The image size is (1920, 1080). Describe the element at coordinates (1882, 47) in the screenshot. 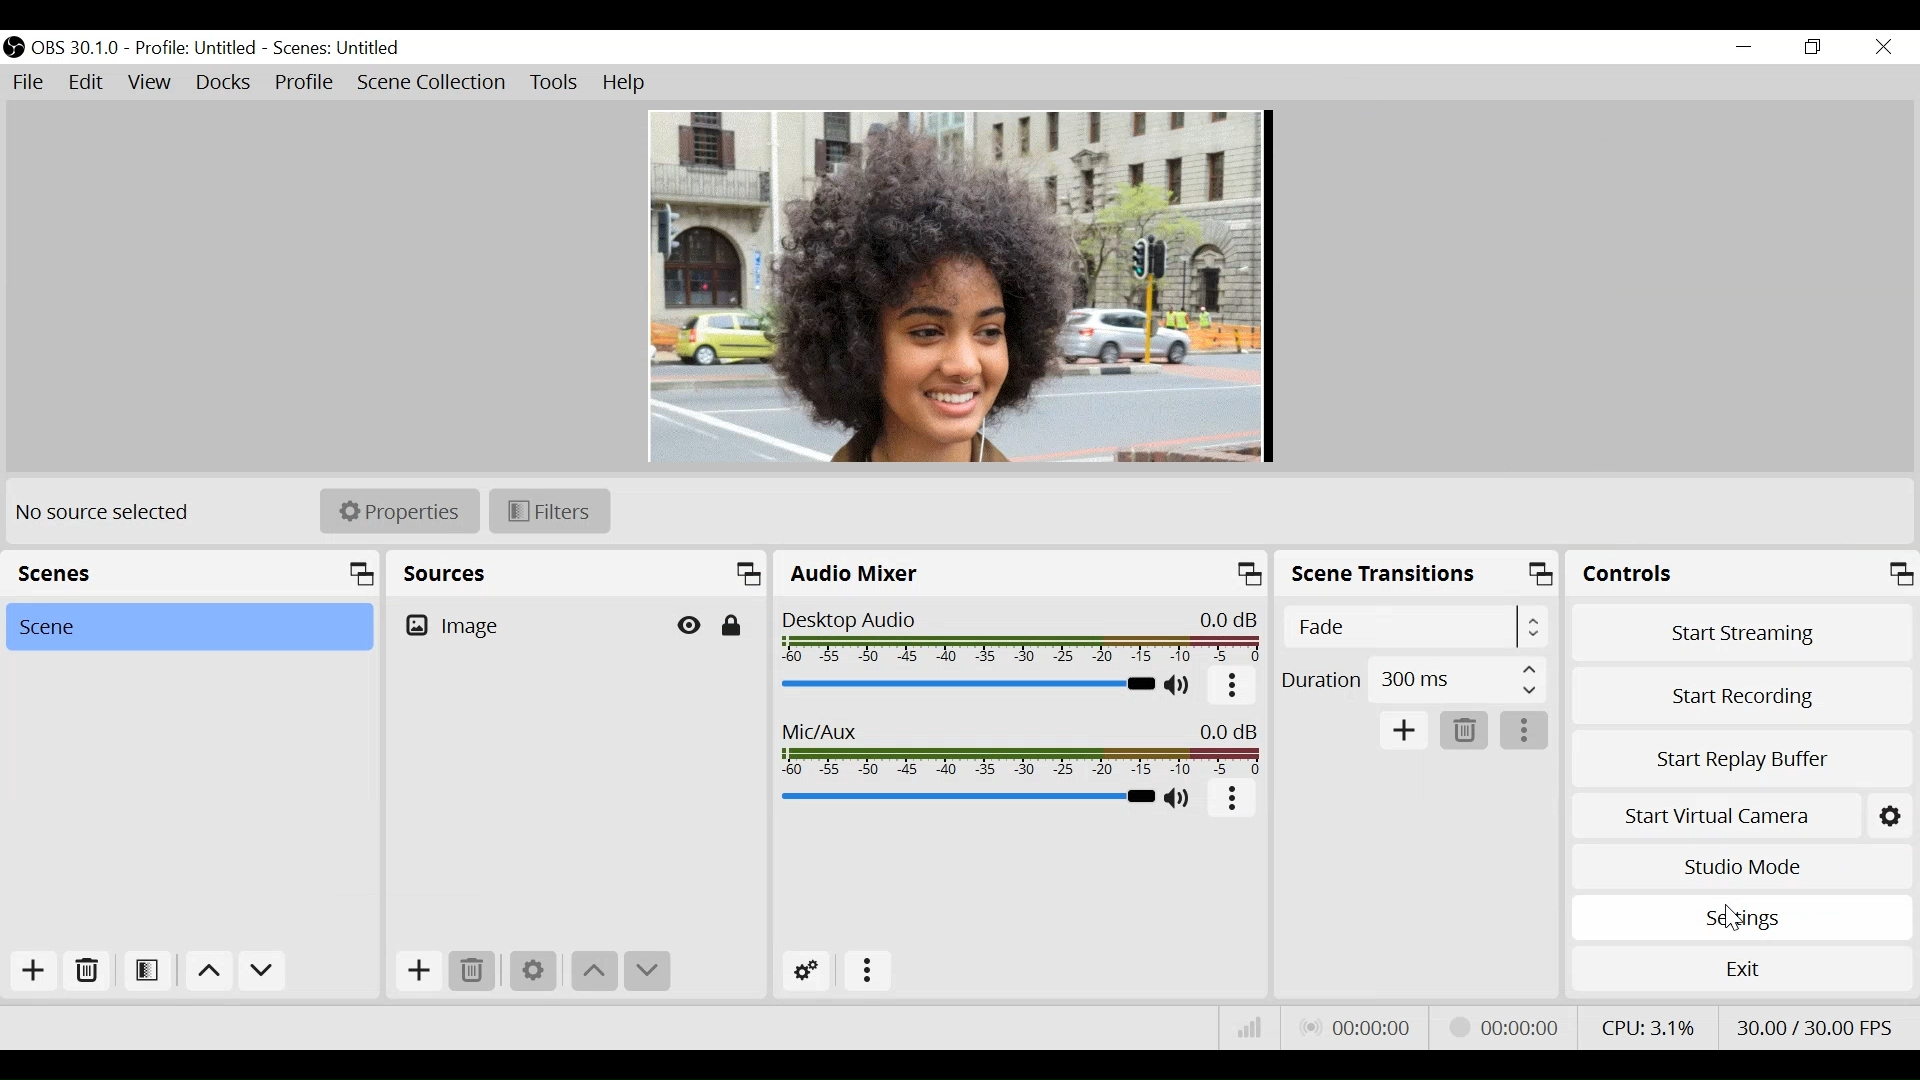

I see `Close` at that location.